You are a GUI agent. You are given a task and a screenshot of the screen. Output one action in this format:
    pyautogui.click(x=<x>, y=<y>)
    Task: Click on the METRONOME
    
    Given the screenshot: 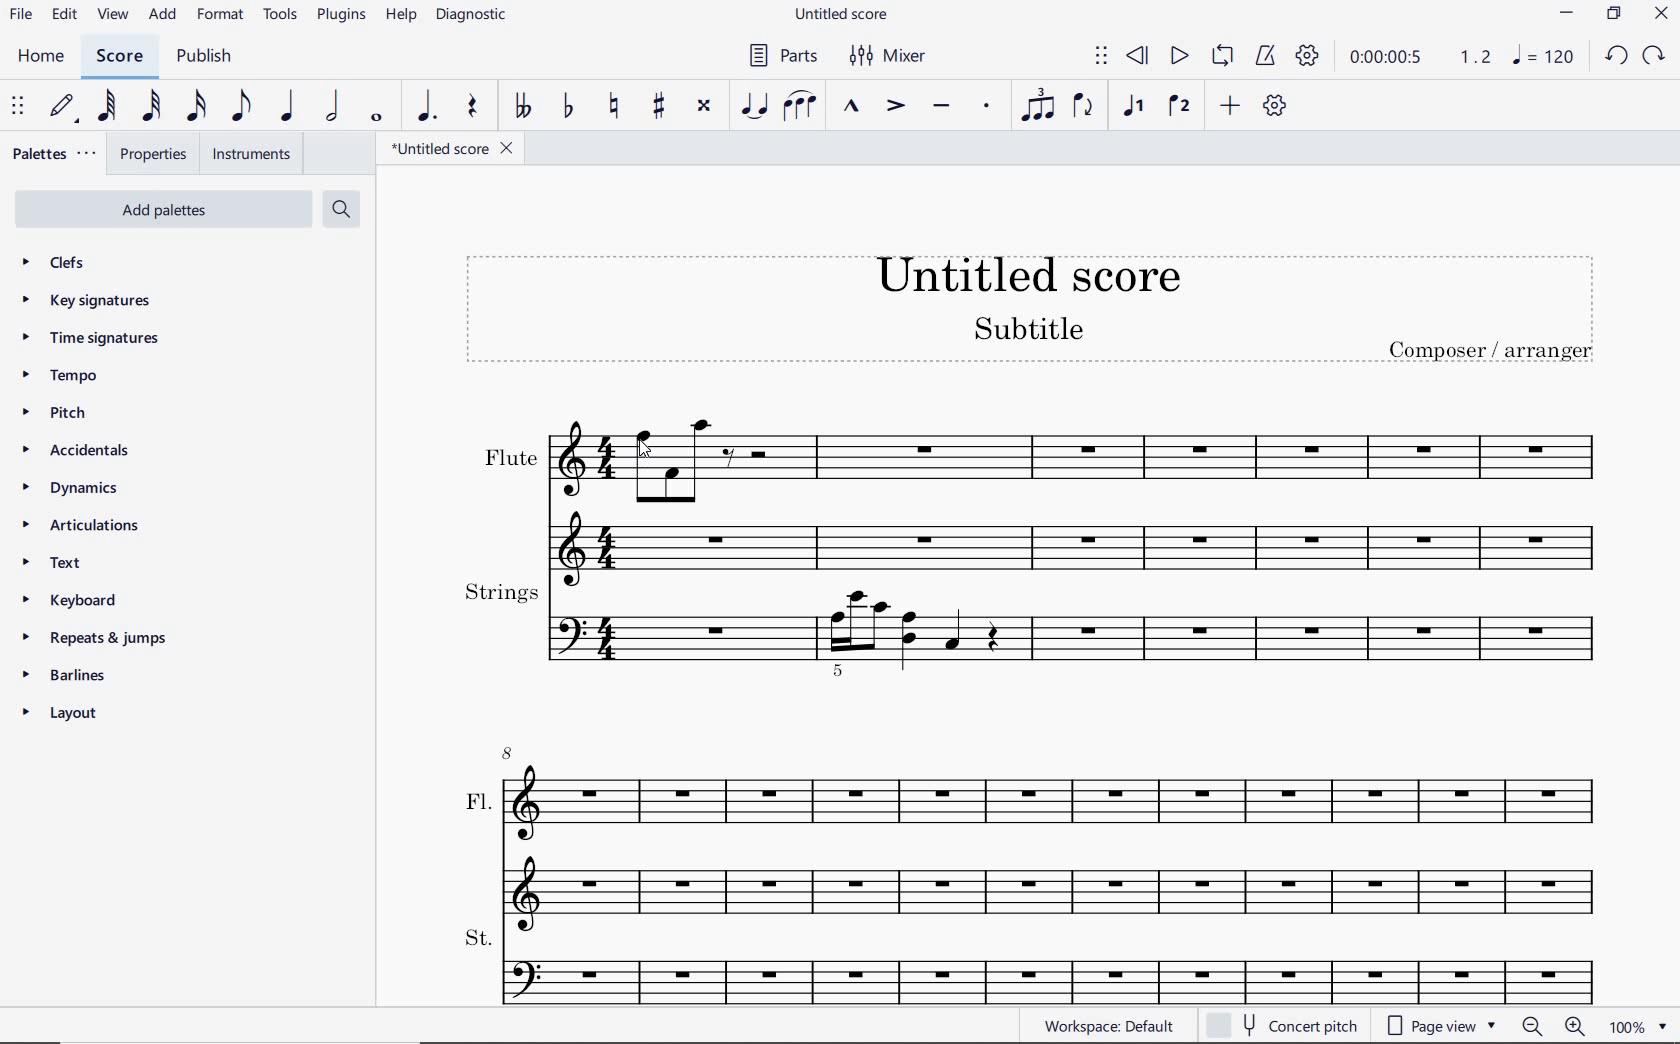 What is the action you would take?
    pyautogui.click(x=1268, y=55)
    